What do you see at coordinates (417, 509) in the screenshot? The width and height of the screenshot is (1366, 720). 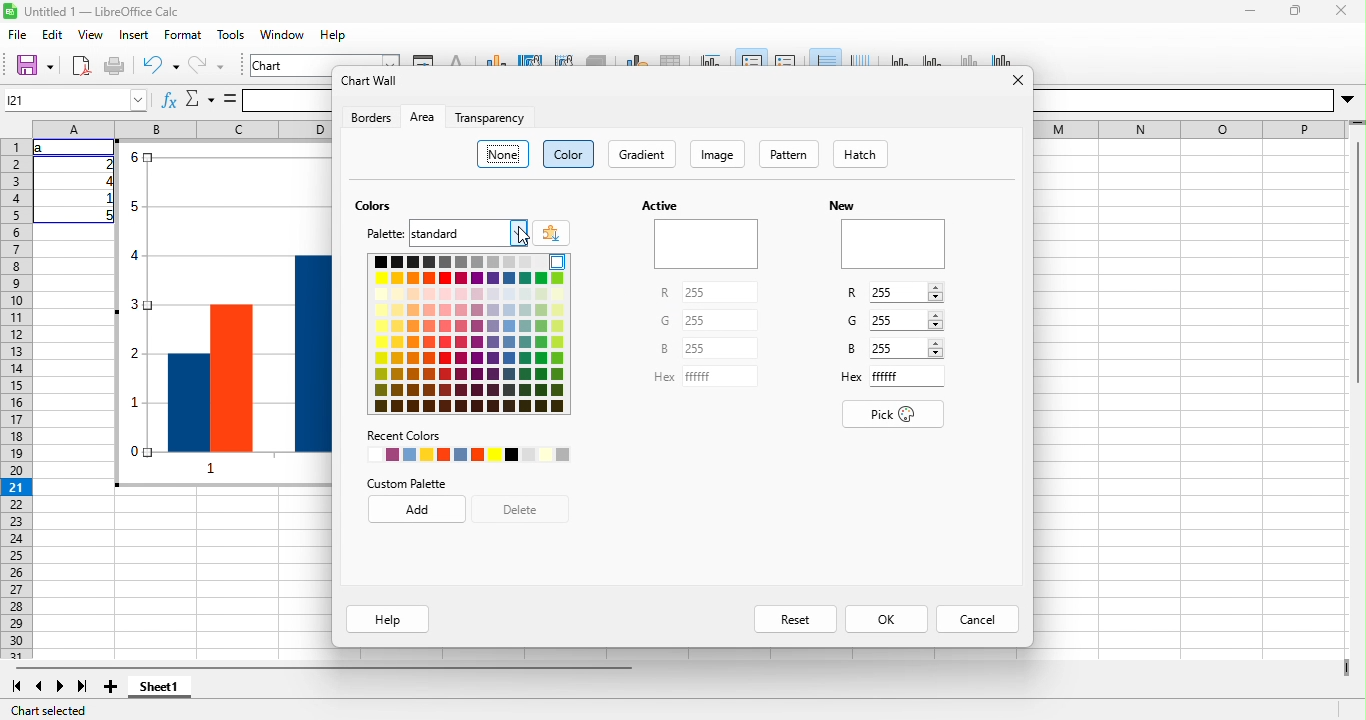 I see `add` at bounding box center [417, 509].